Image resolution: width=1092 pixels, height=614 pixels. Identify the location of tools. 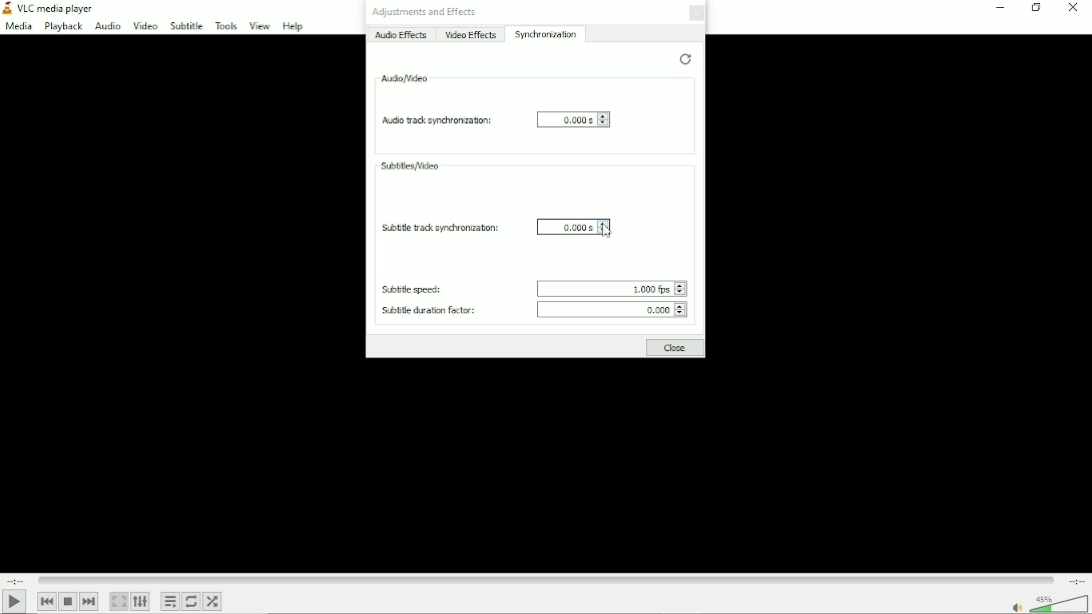
(224, 26).